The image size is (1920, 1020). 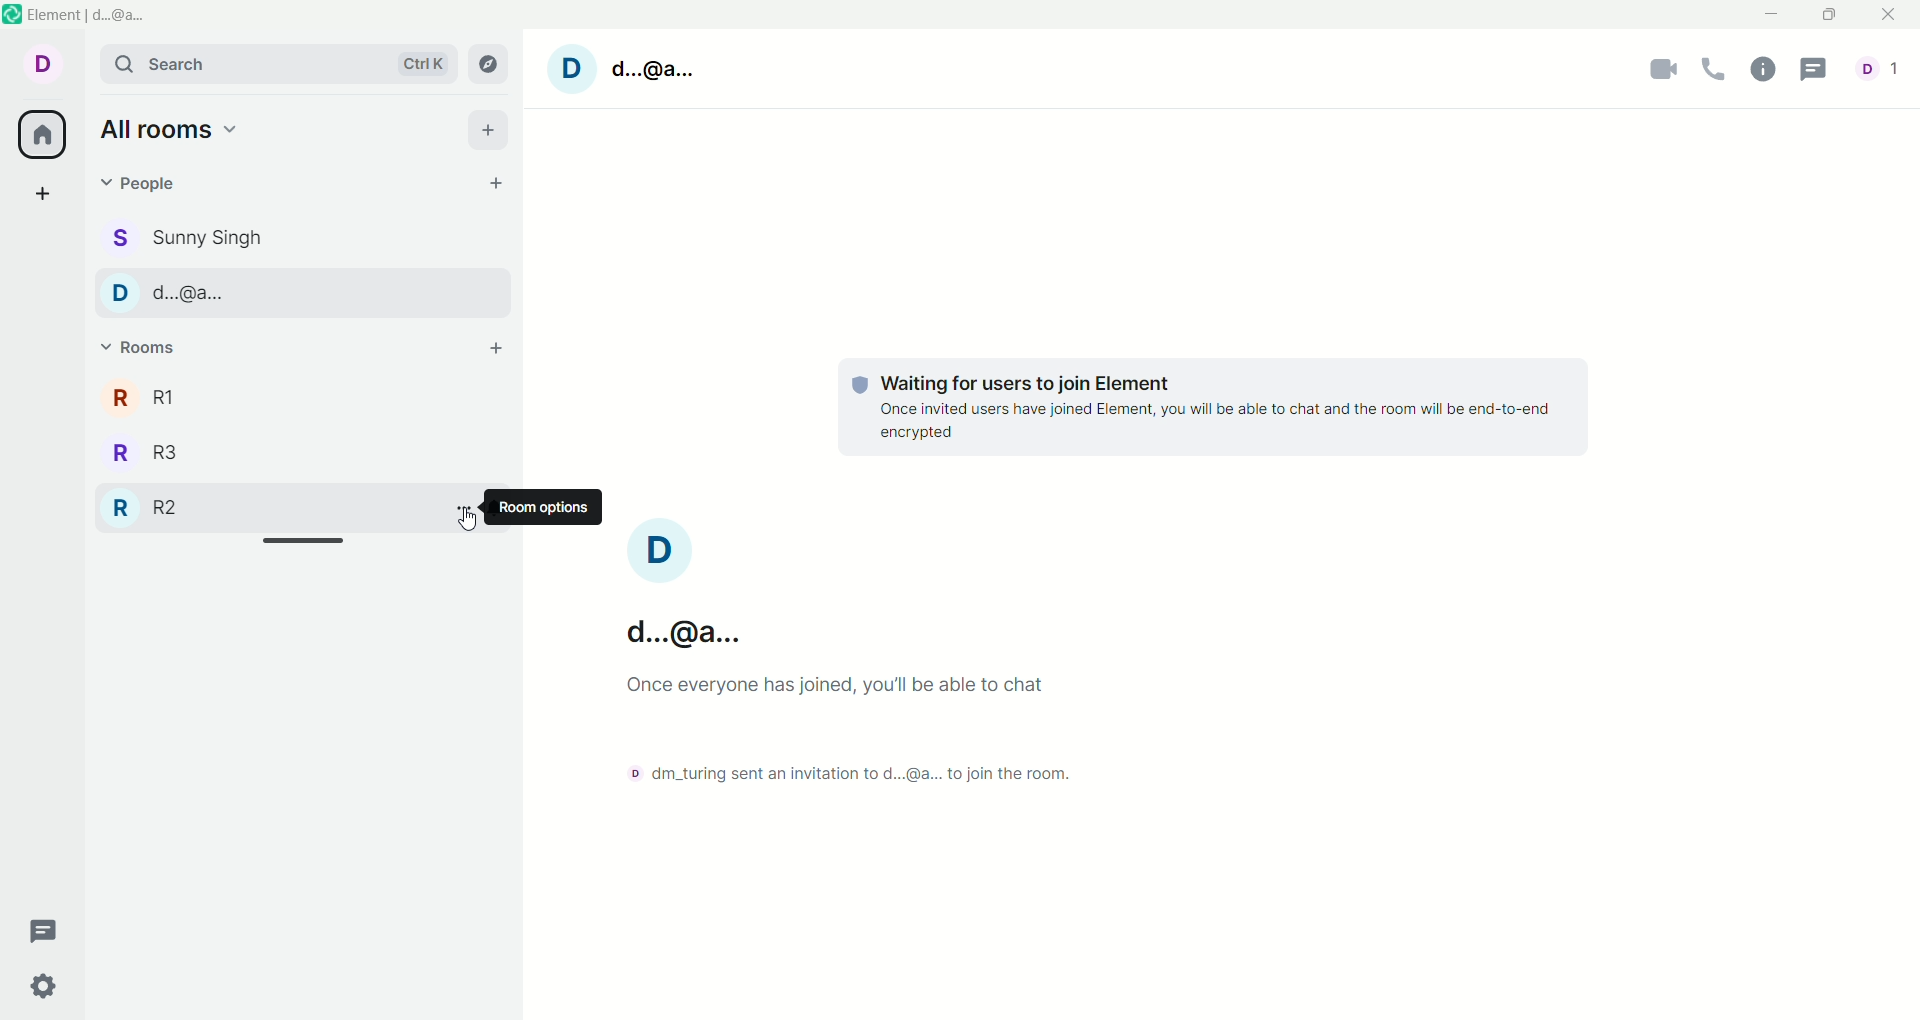 I want to click on CURSOR, so click(x=470, y=528).